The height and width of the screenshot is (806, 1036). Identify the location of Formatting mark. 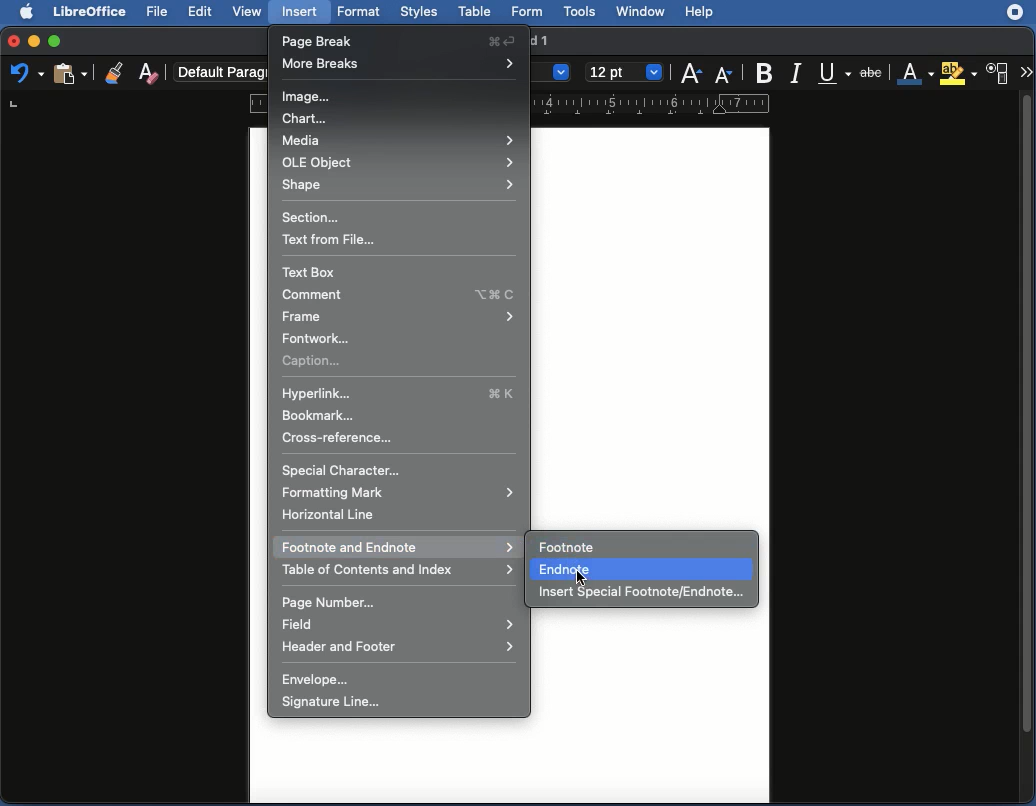
(404, 492).